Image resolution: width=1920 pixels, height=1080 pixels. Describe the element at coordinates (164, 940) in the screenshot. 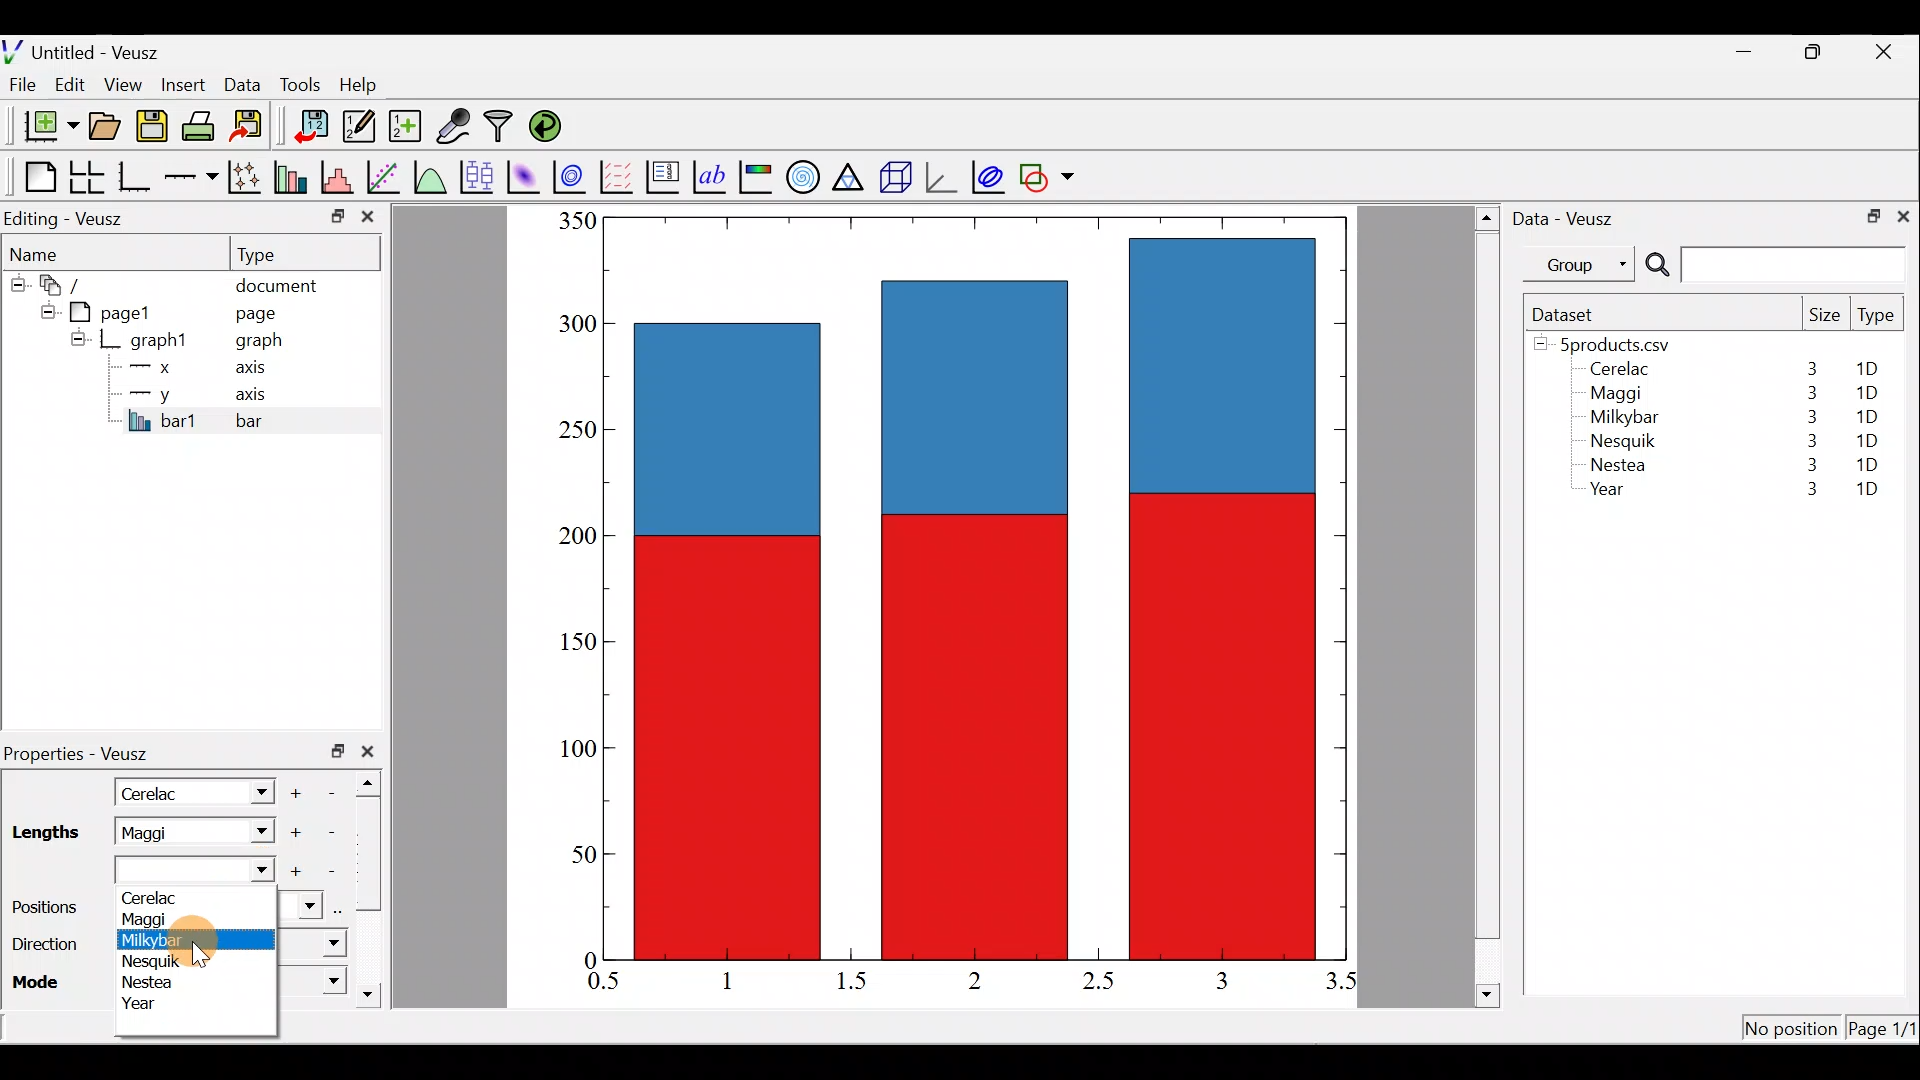

I see `Milkybar` at that location.